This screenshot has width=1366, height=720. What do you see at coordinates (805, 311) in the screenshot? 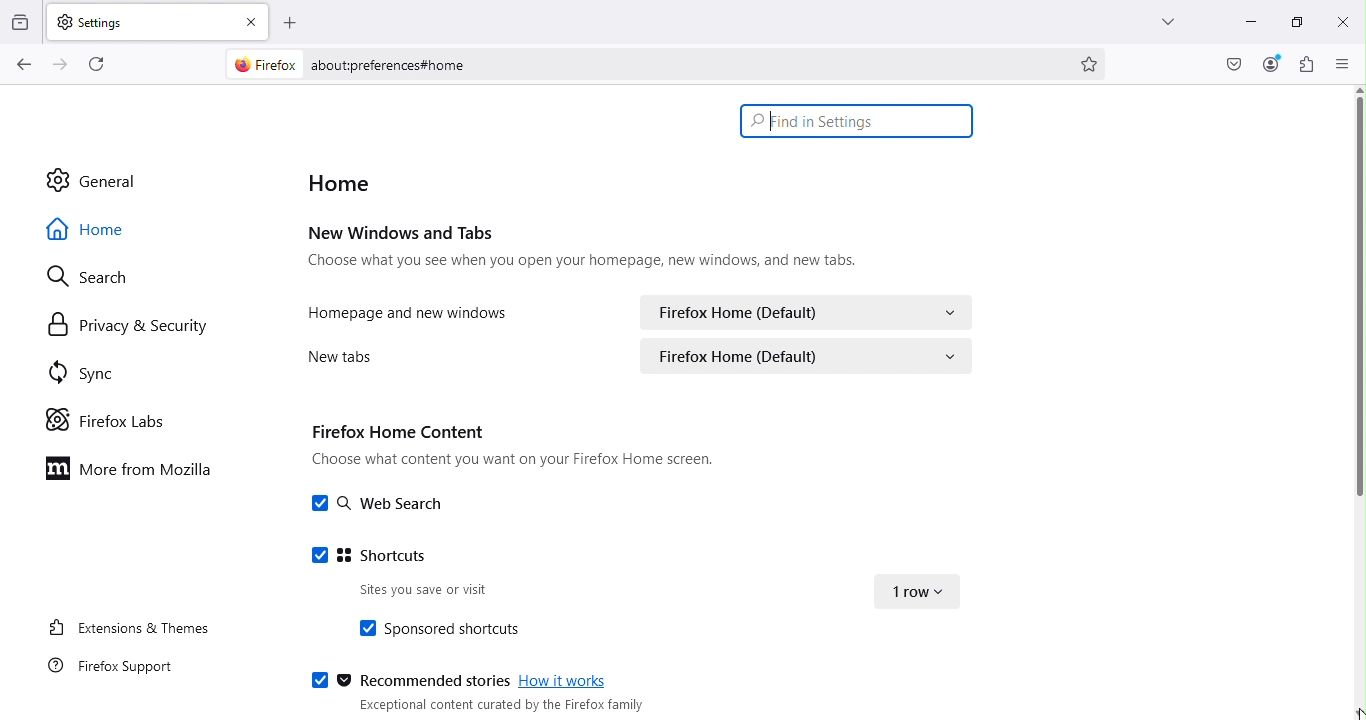
I see `Firefox home (default)` at bounding box center [805, 311].